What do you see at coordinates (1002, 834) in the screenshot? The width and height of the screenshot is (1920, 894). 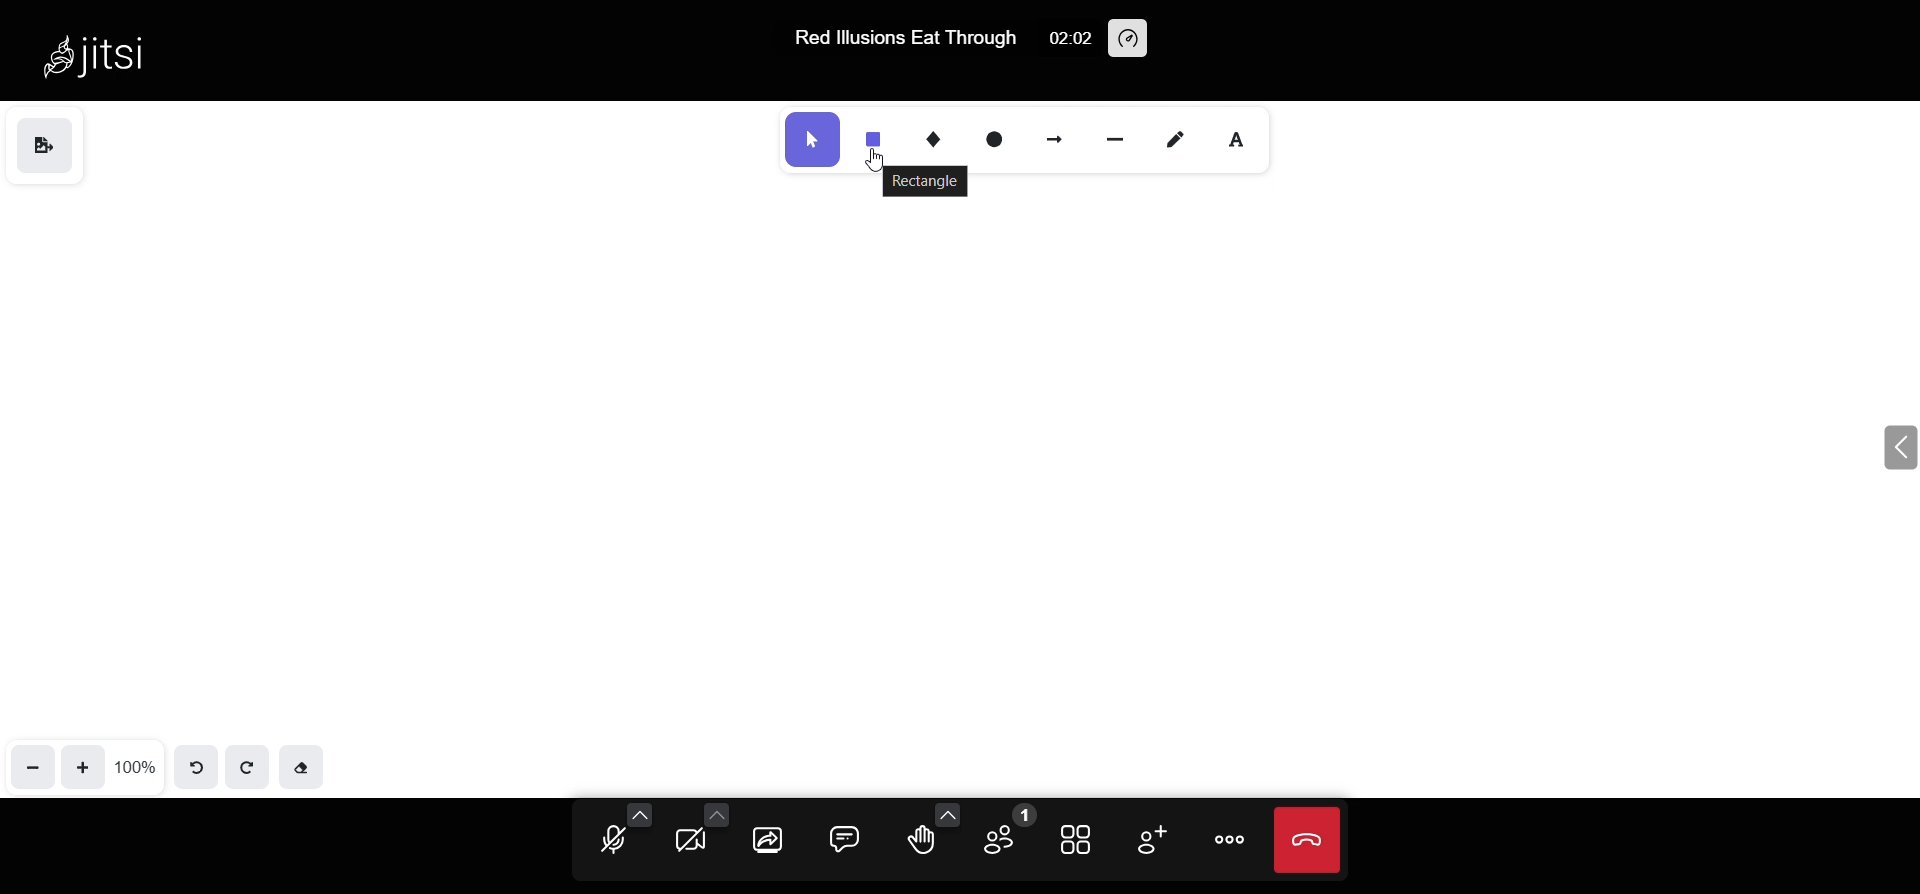 I see `participants` at bounding box center [1002, 834].